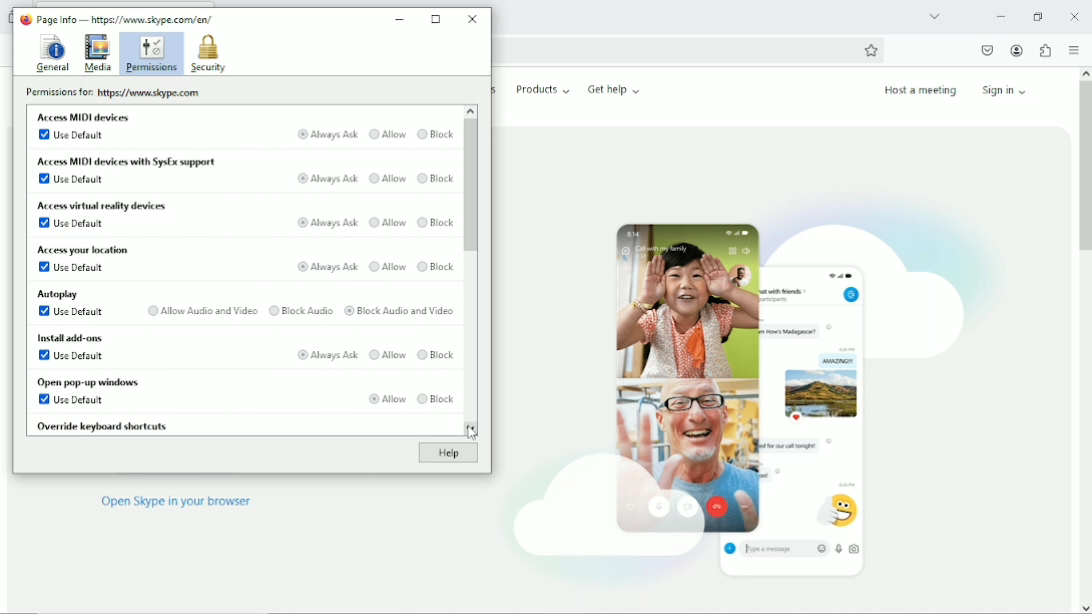 This screenshot has height=614, width=1092. What do you see at coordinates (51, 54) in the screenshot?
I see `General` at bounding box center [51, 54].